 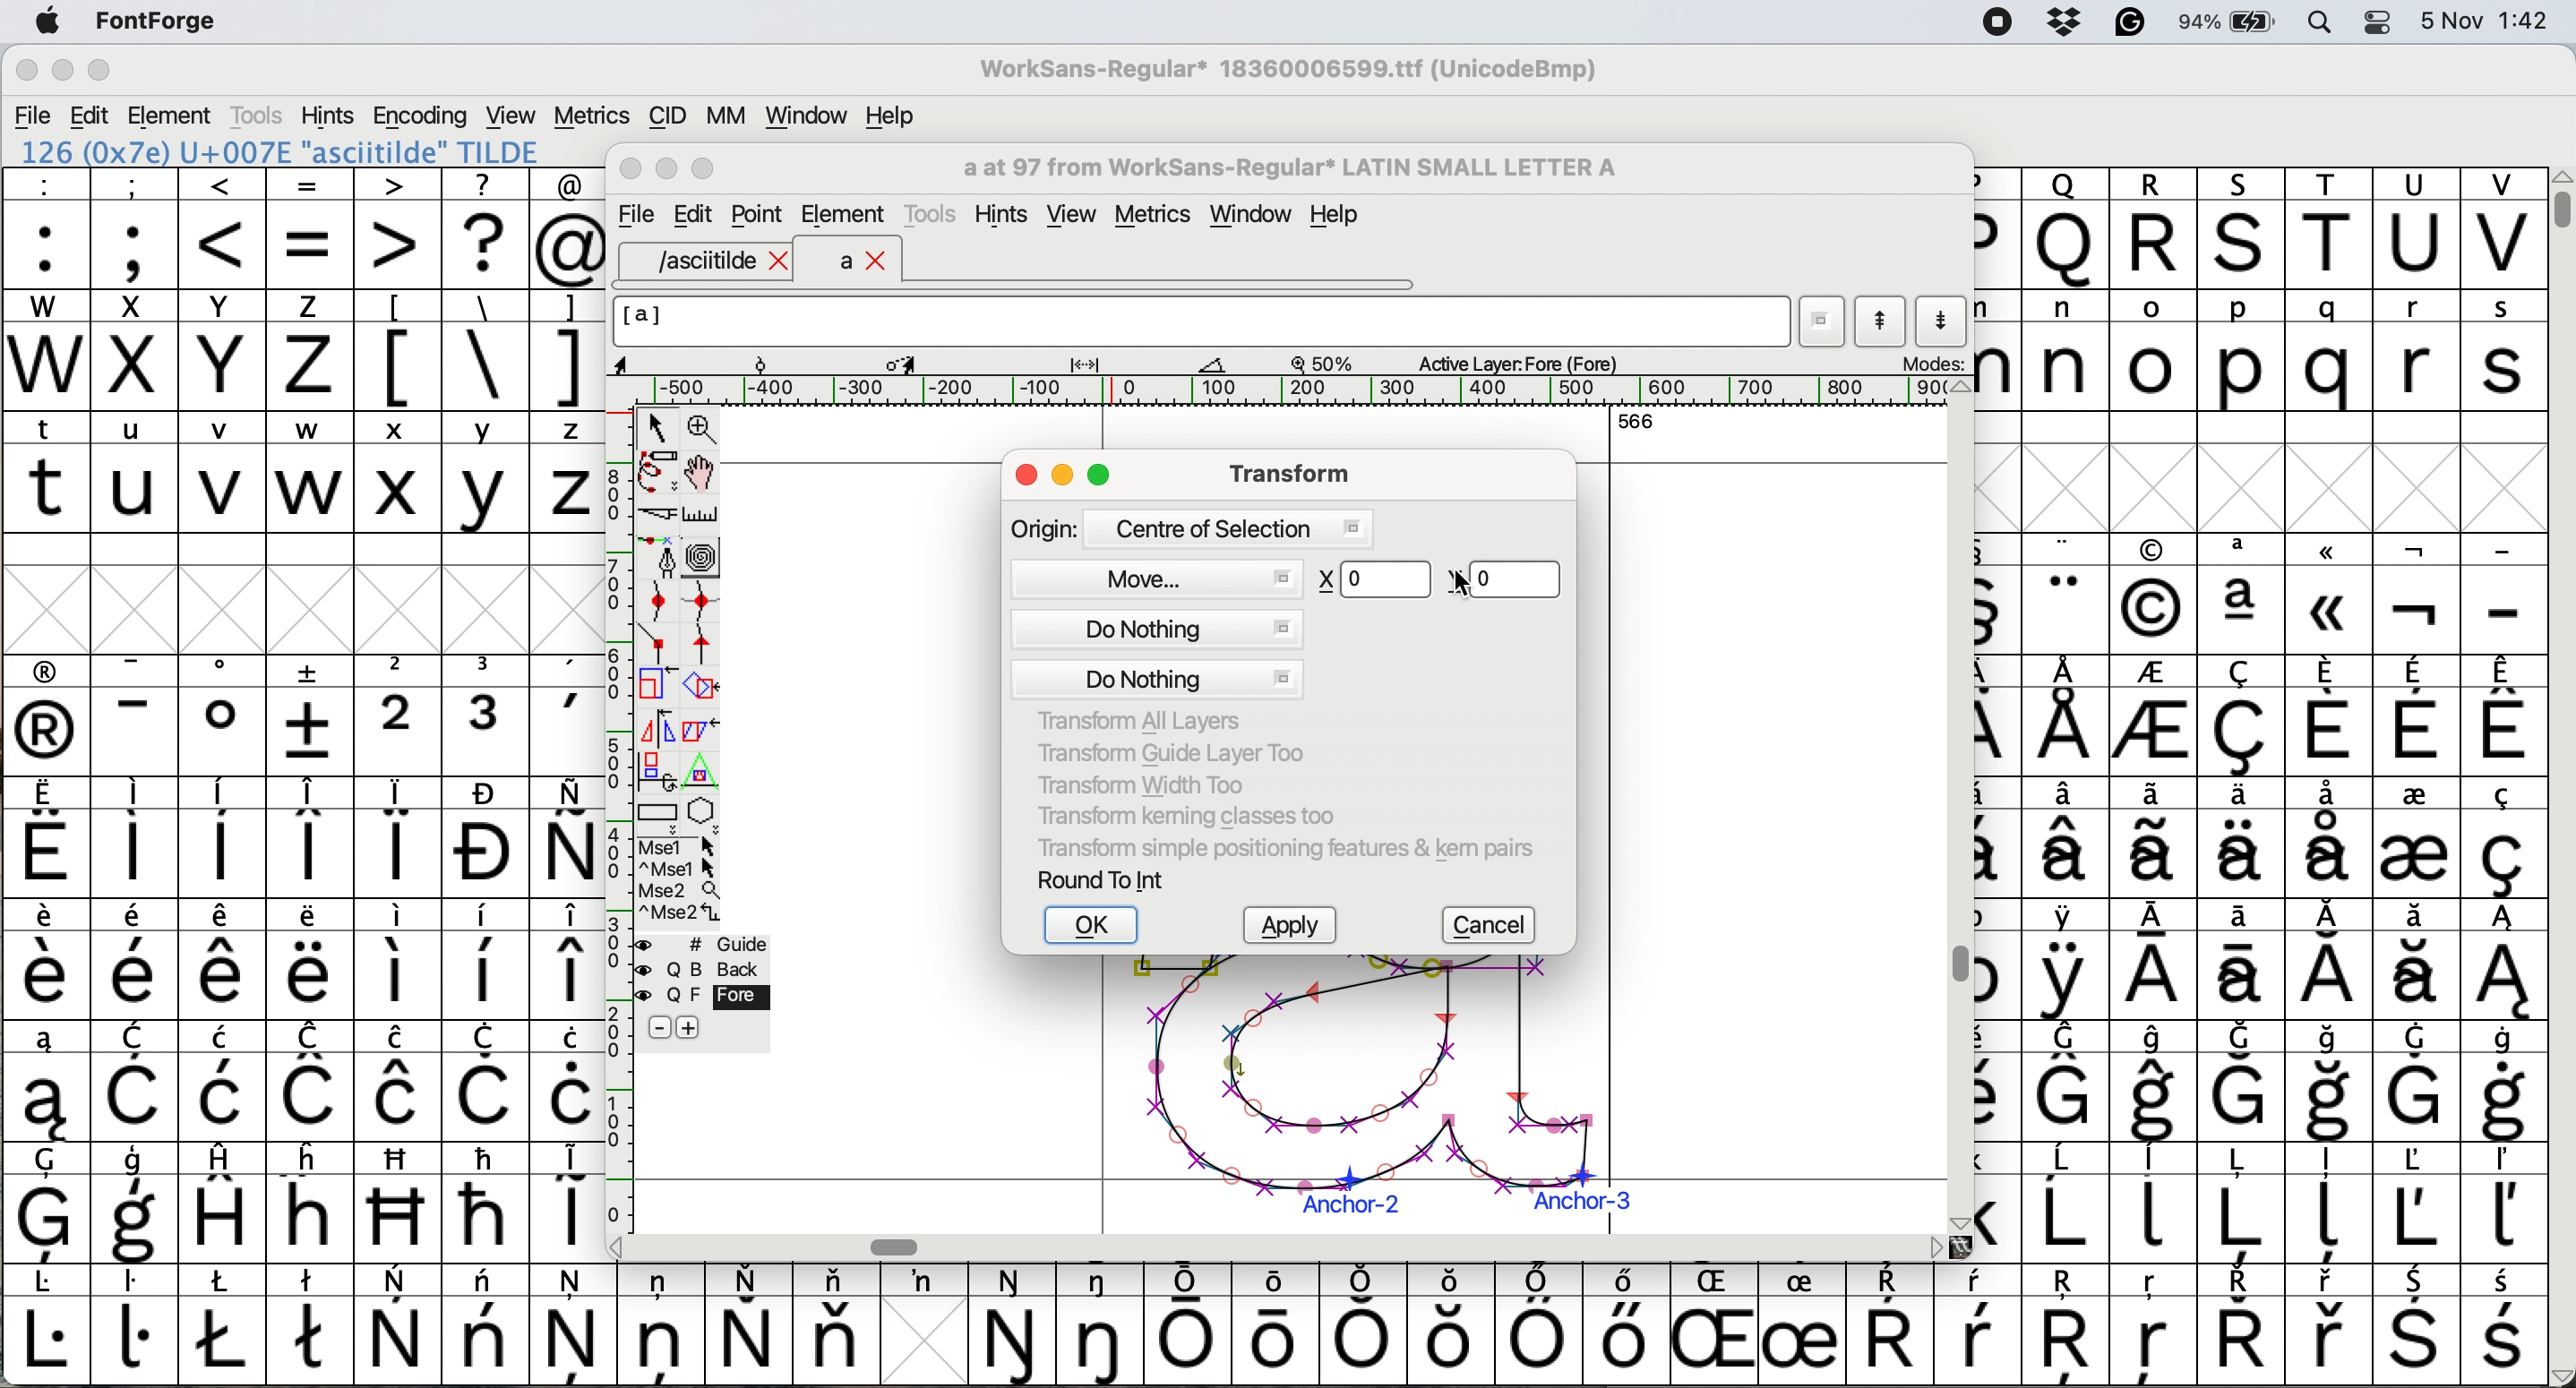 I want to click on , so click(x=1453, y=1324).